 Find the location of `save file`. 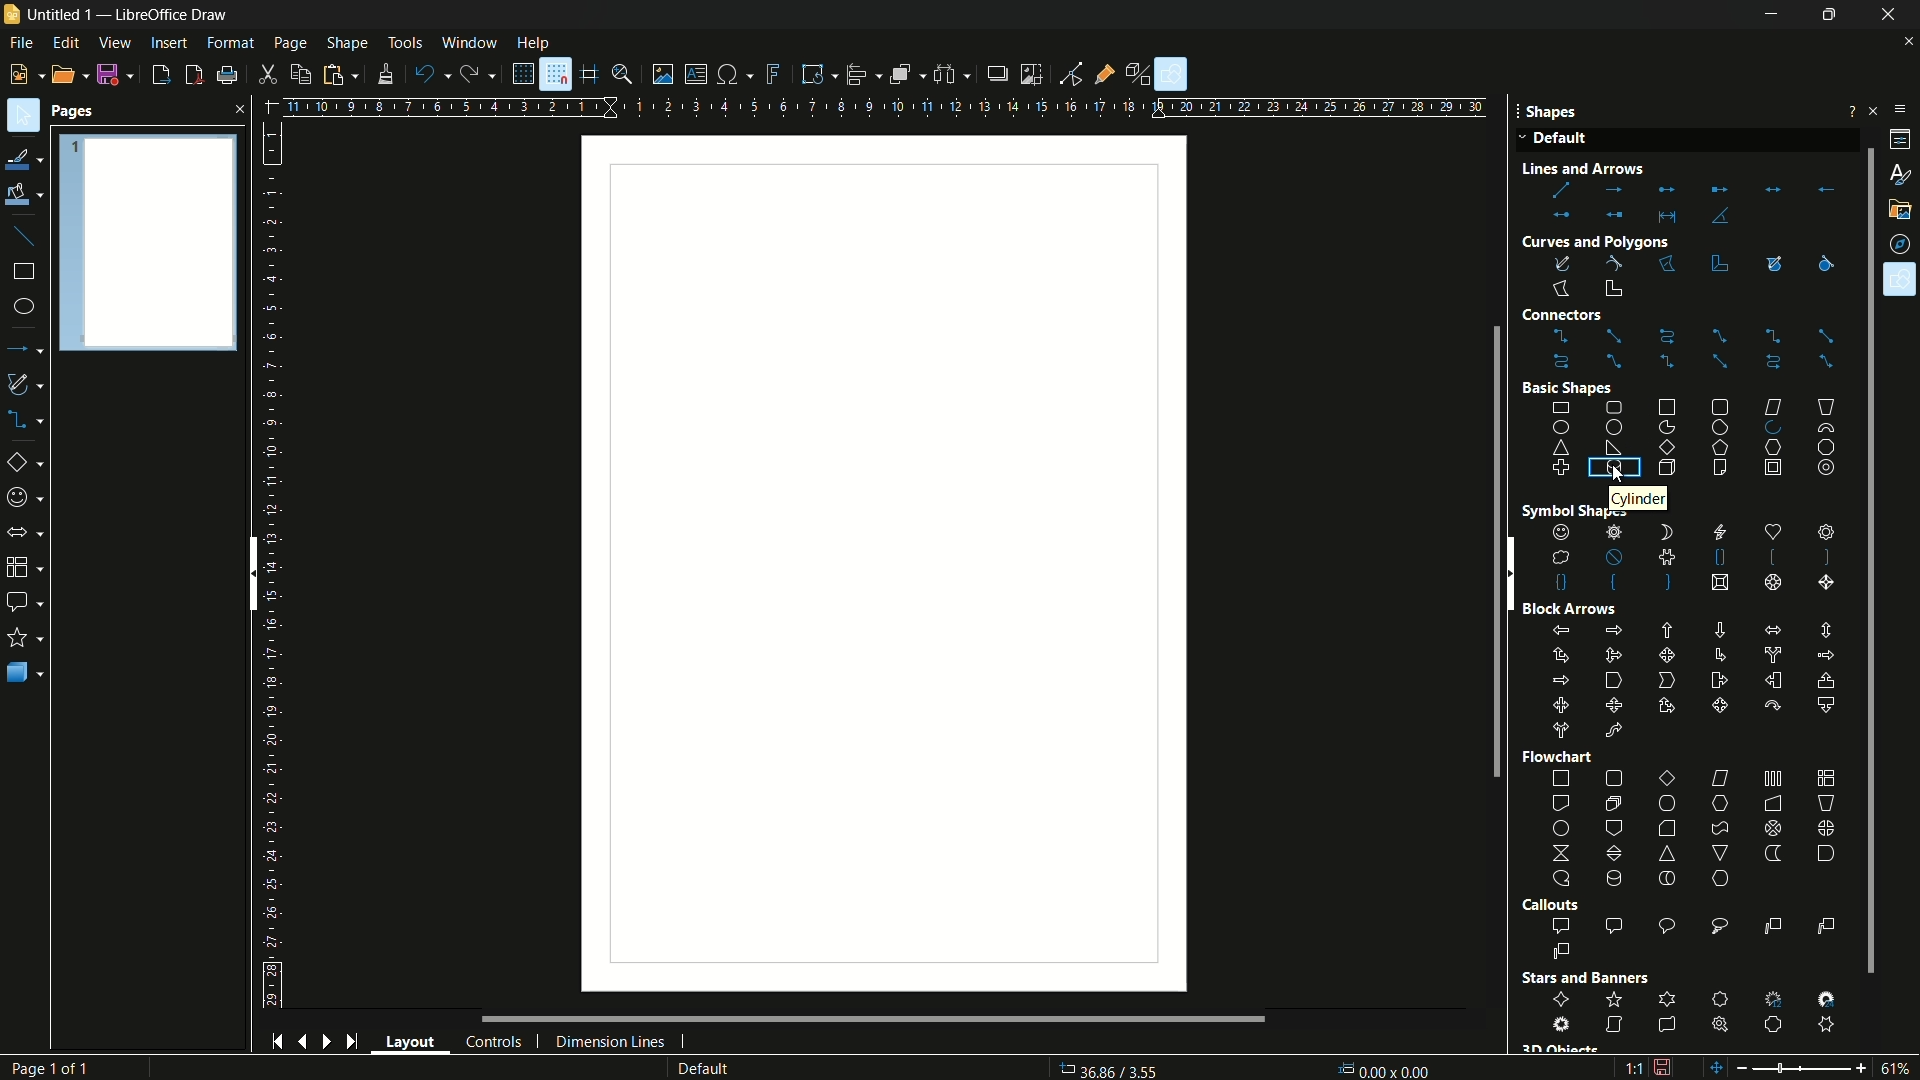

save file is located at coordinates (116, 74).